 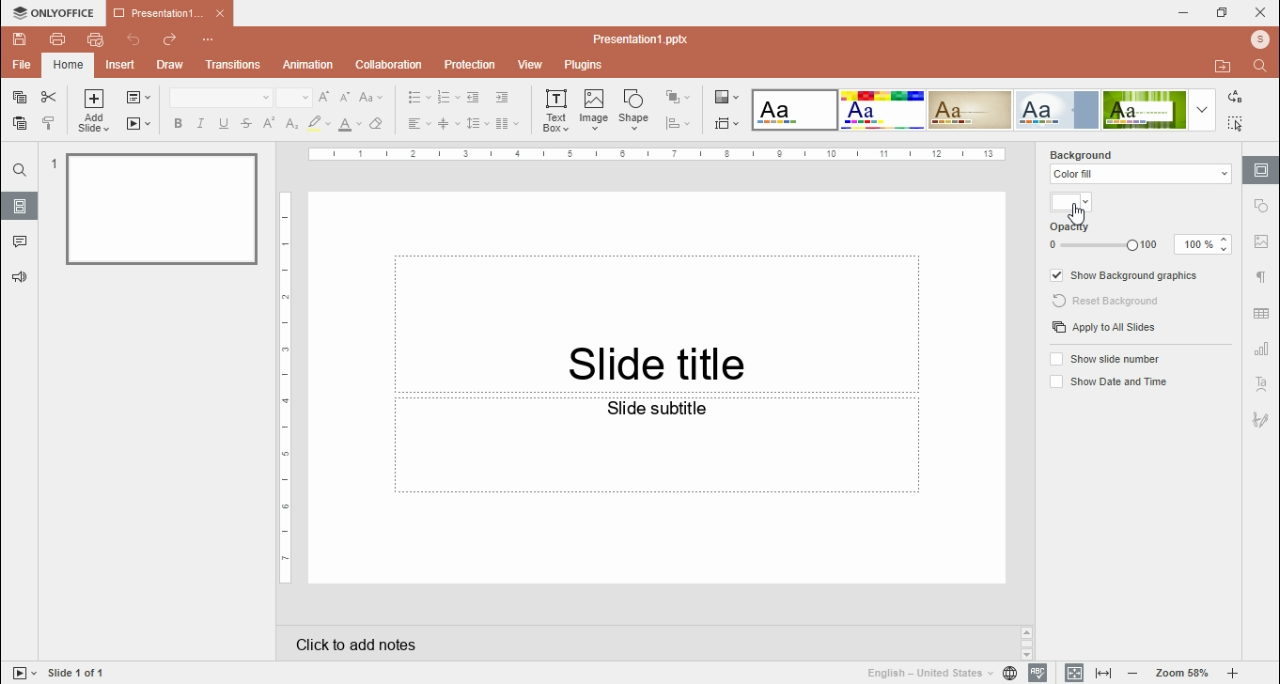 I want to click on slide number, so click(x=83, y=671).